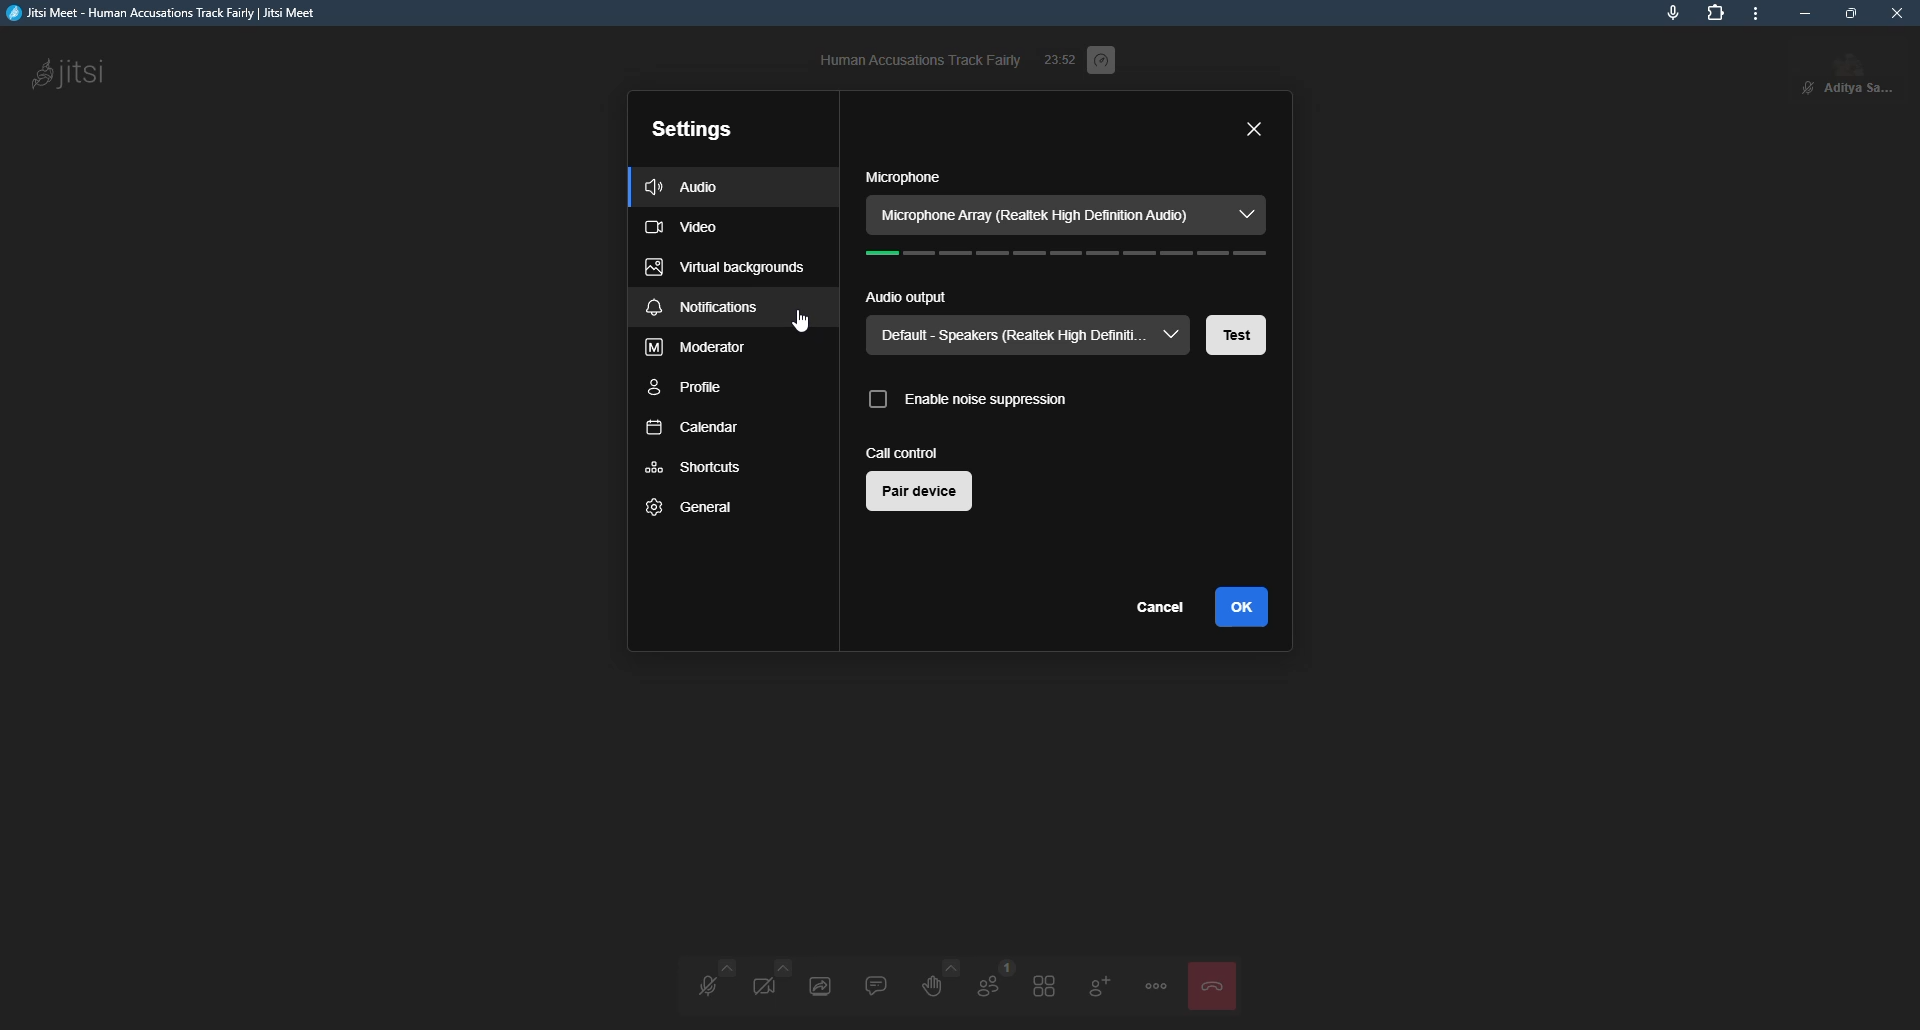  Describe the element at coordinates (907, 299) in the screenshot. I see `audio output` at that location.